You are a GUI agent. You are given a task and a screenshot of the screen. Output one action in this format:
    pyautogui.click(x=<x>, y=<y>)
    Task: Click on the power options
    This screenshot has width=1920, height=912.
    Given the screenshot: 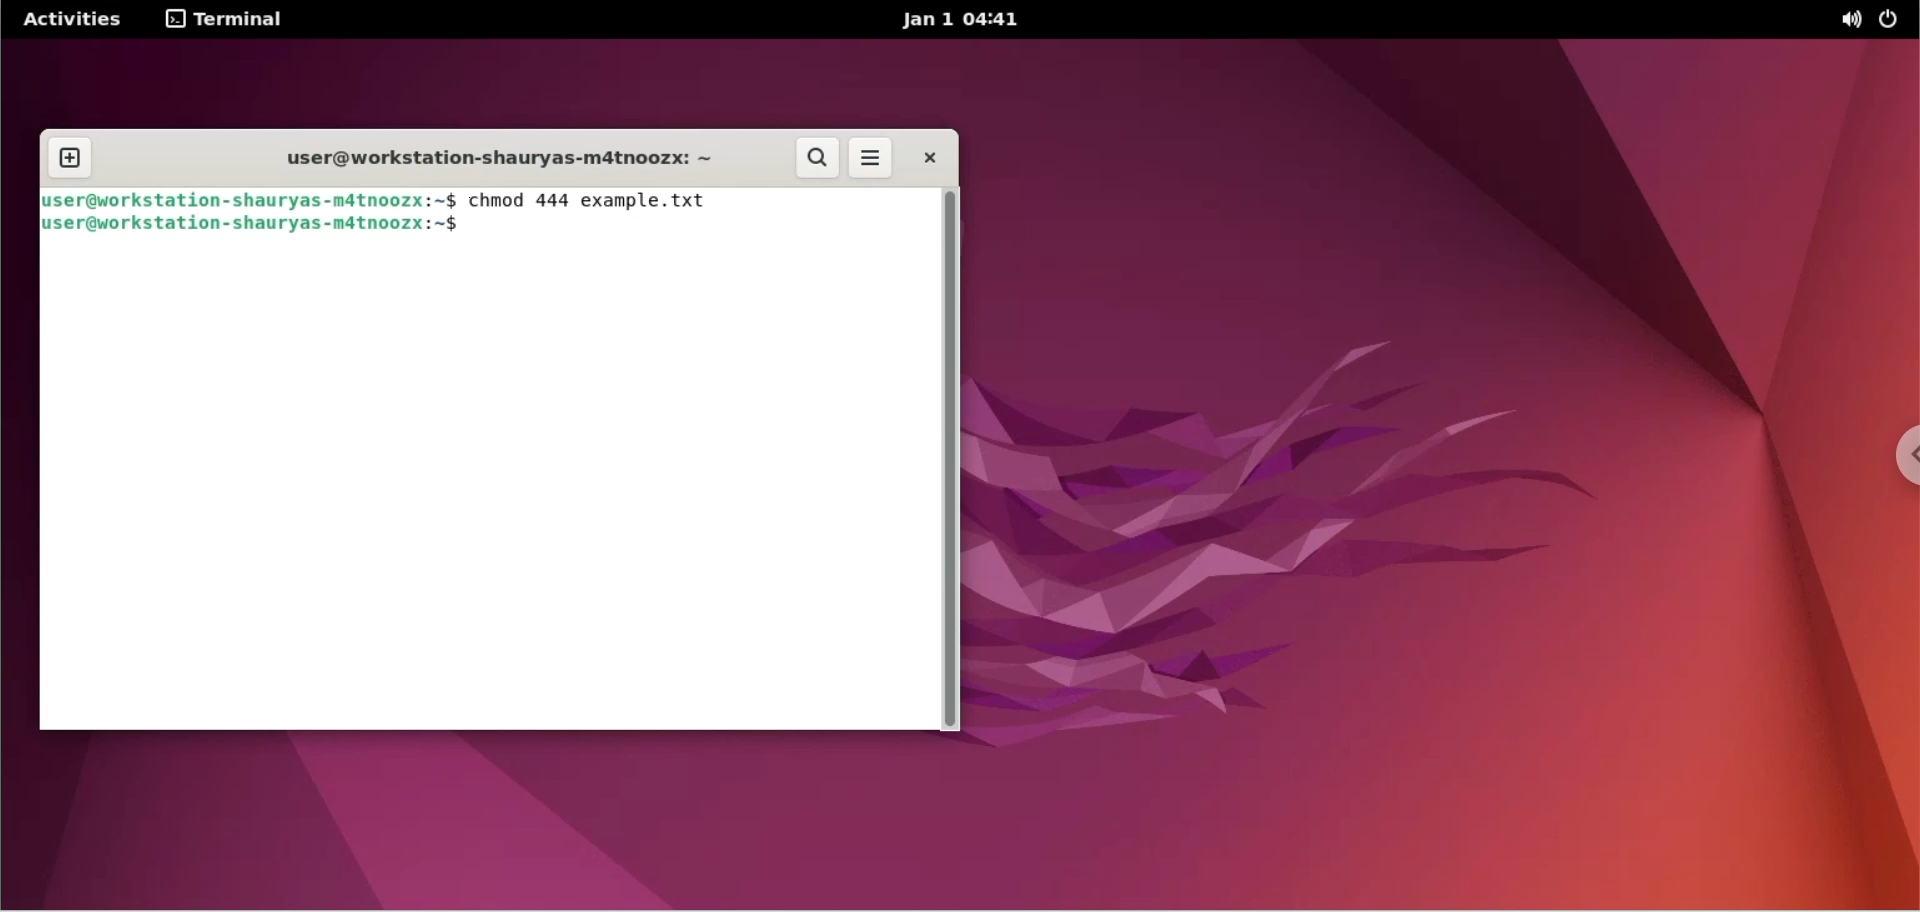 What is the action you would take?
    pyautogui.click(x=1894, y=19)
    